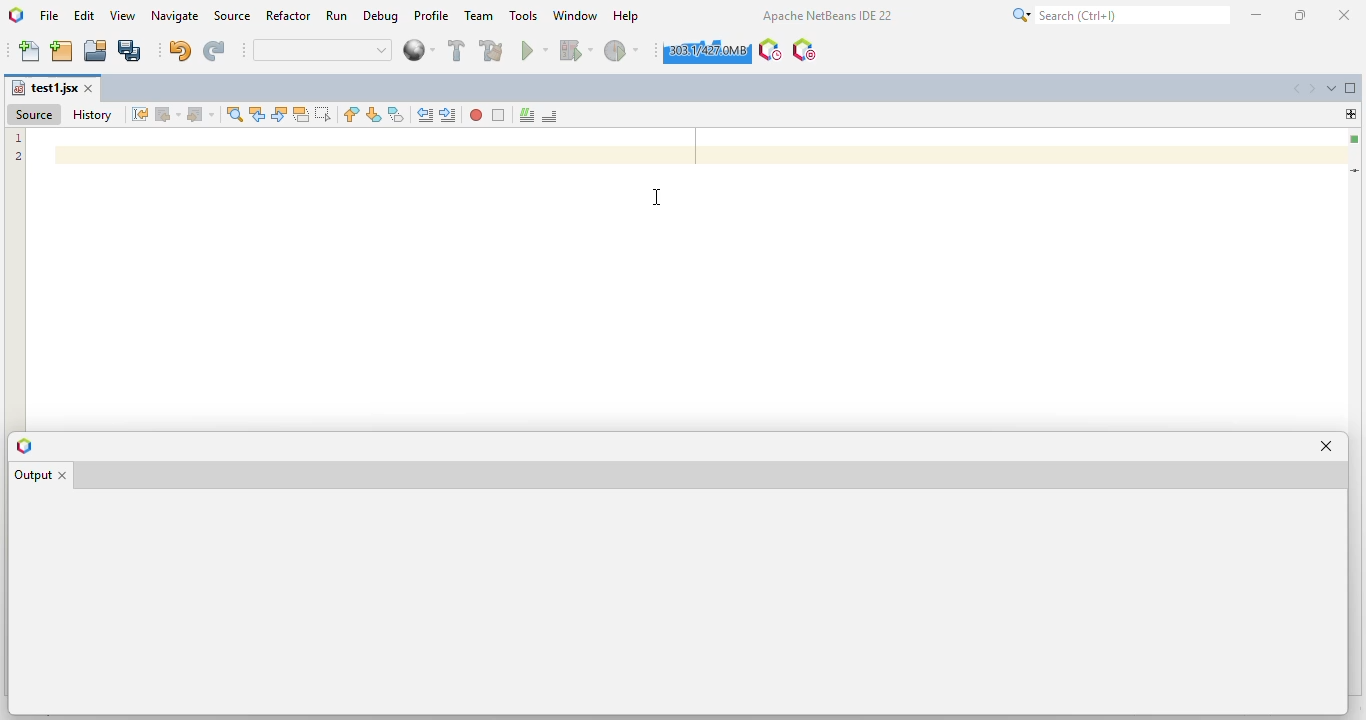  What do you see at coordinates (44, 88) in the screenshot?
I see `file name` at bounding box center [44, 88].